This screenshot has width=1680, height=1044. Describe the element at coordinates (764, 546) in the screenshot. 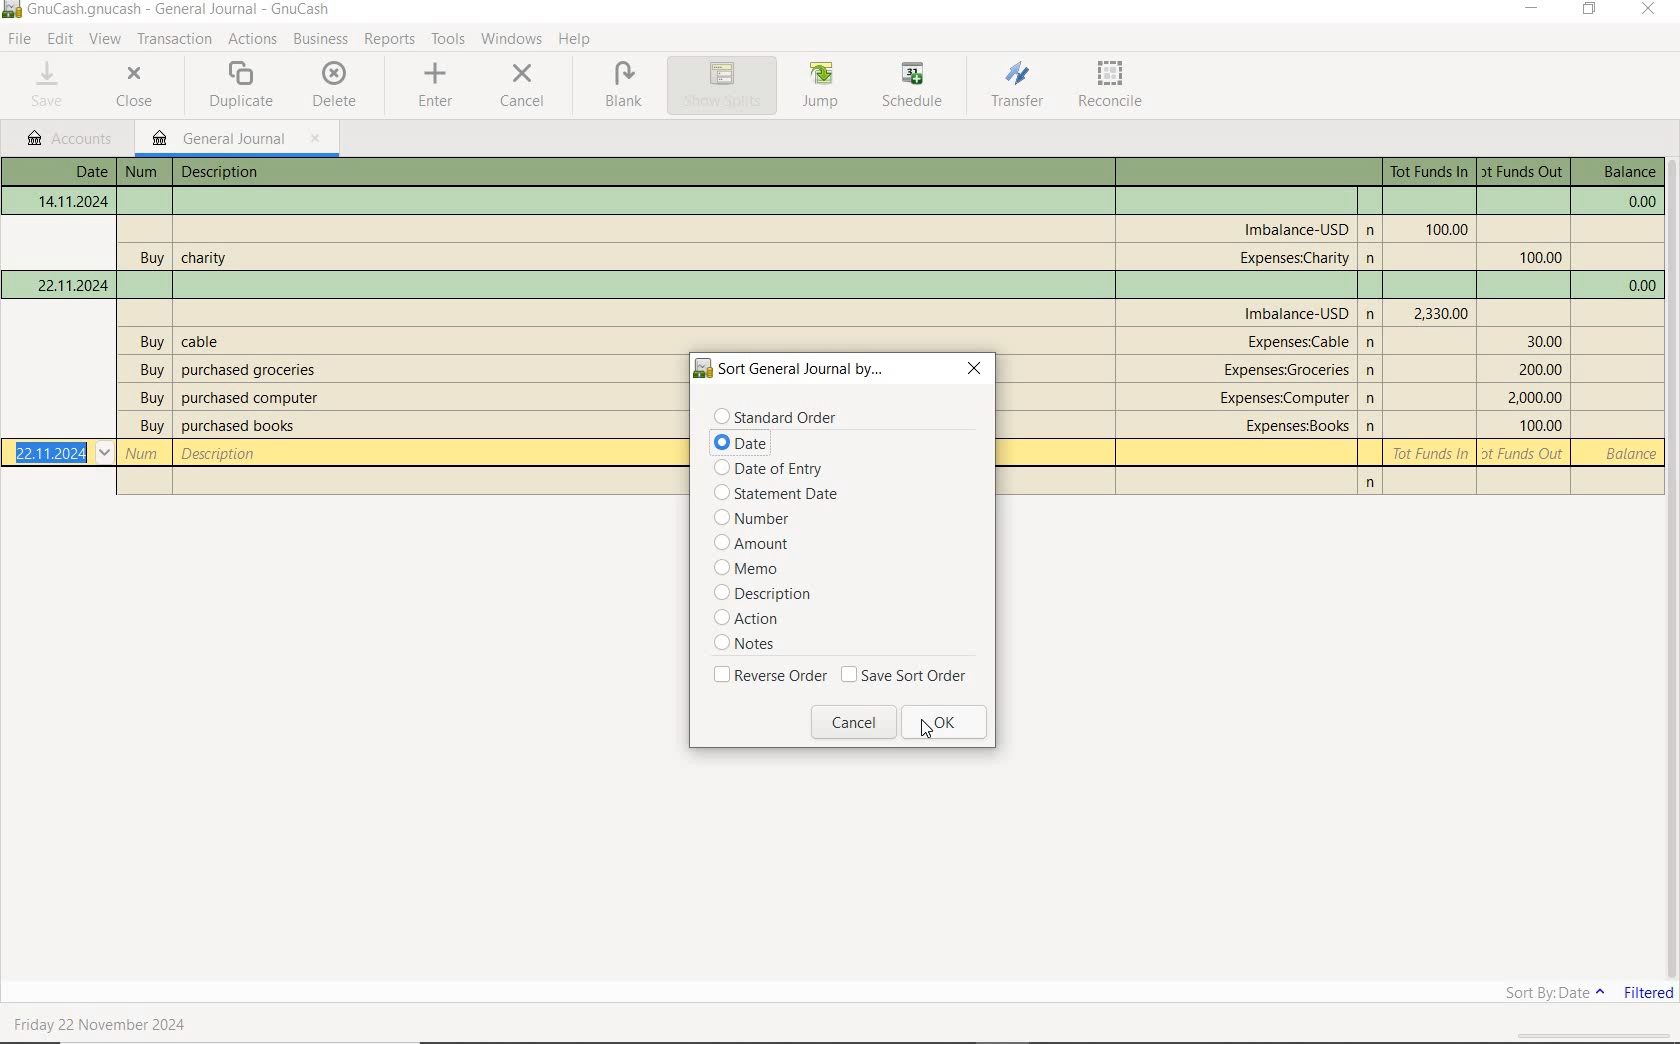

I see `amount` at that location.